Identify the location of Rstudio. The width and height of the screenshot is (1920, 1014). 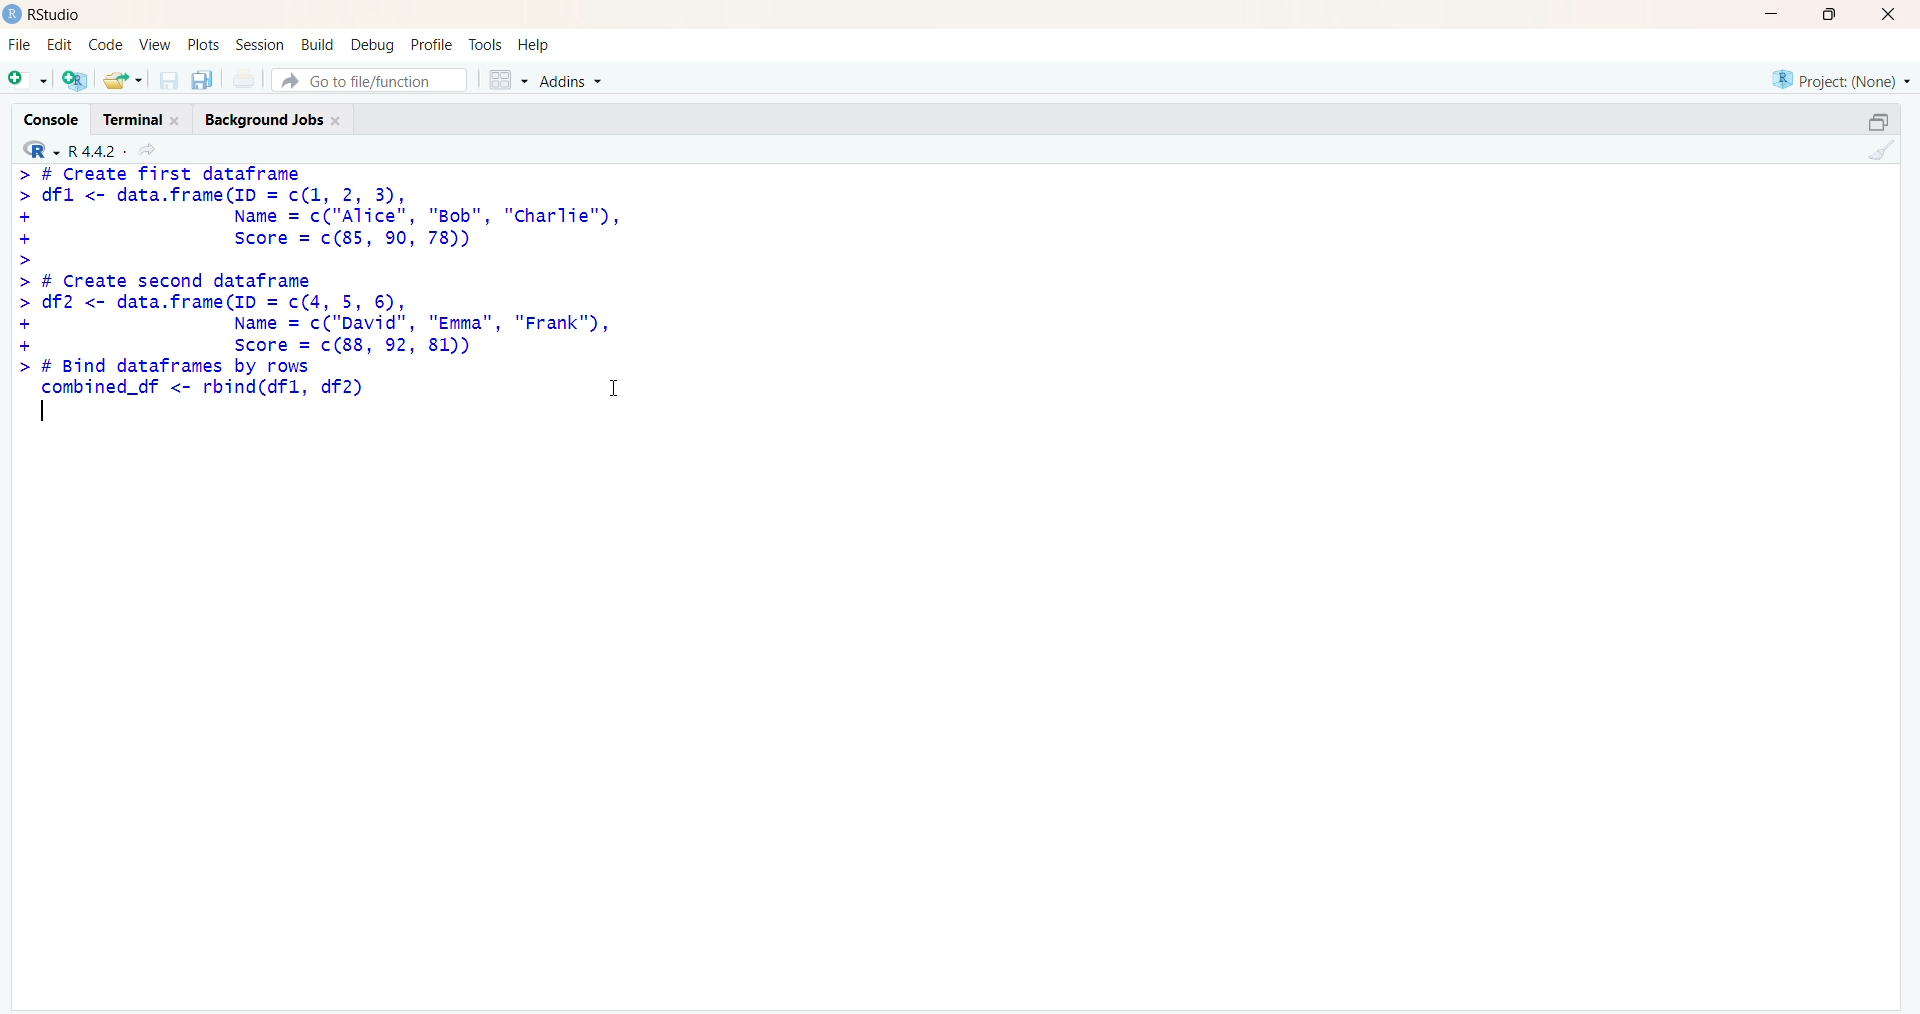
(56, 14).